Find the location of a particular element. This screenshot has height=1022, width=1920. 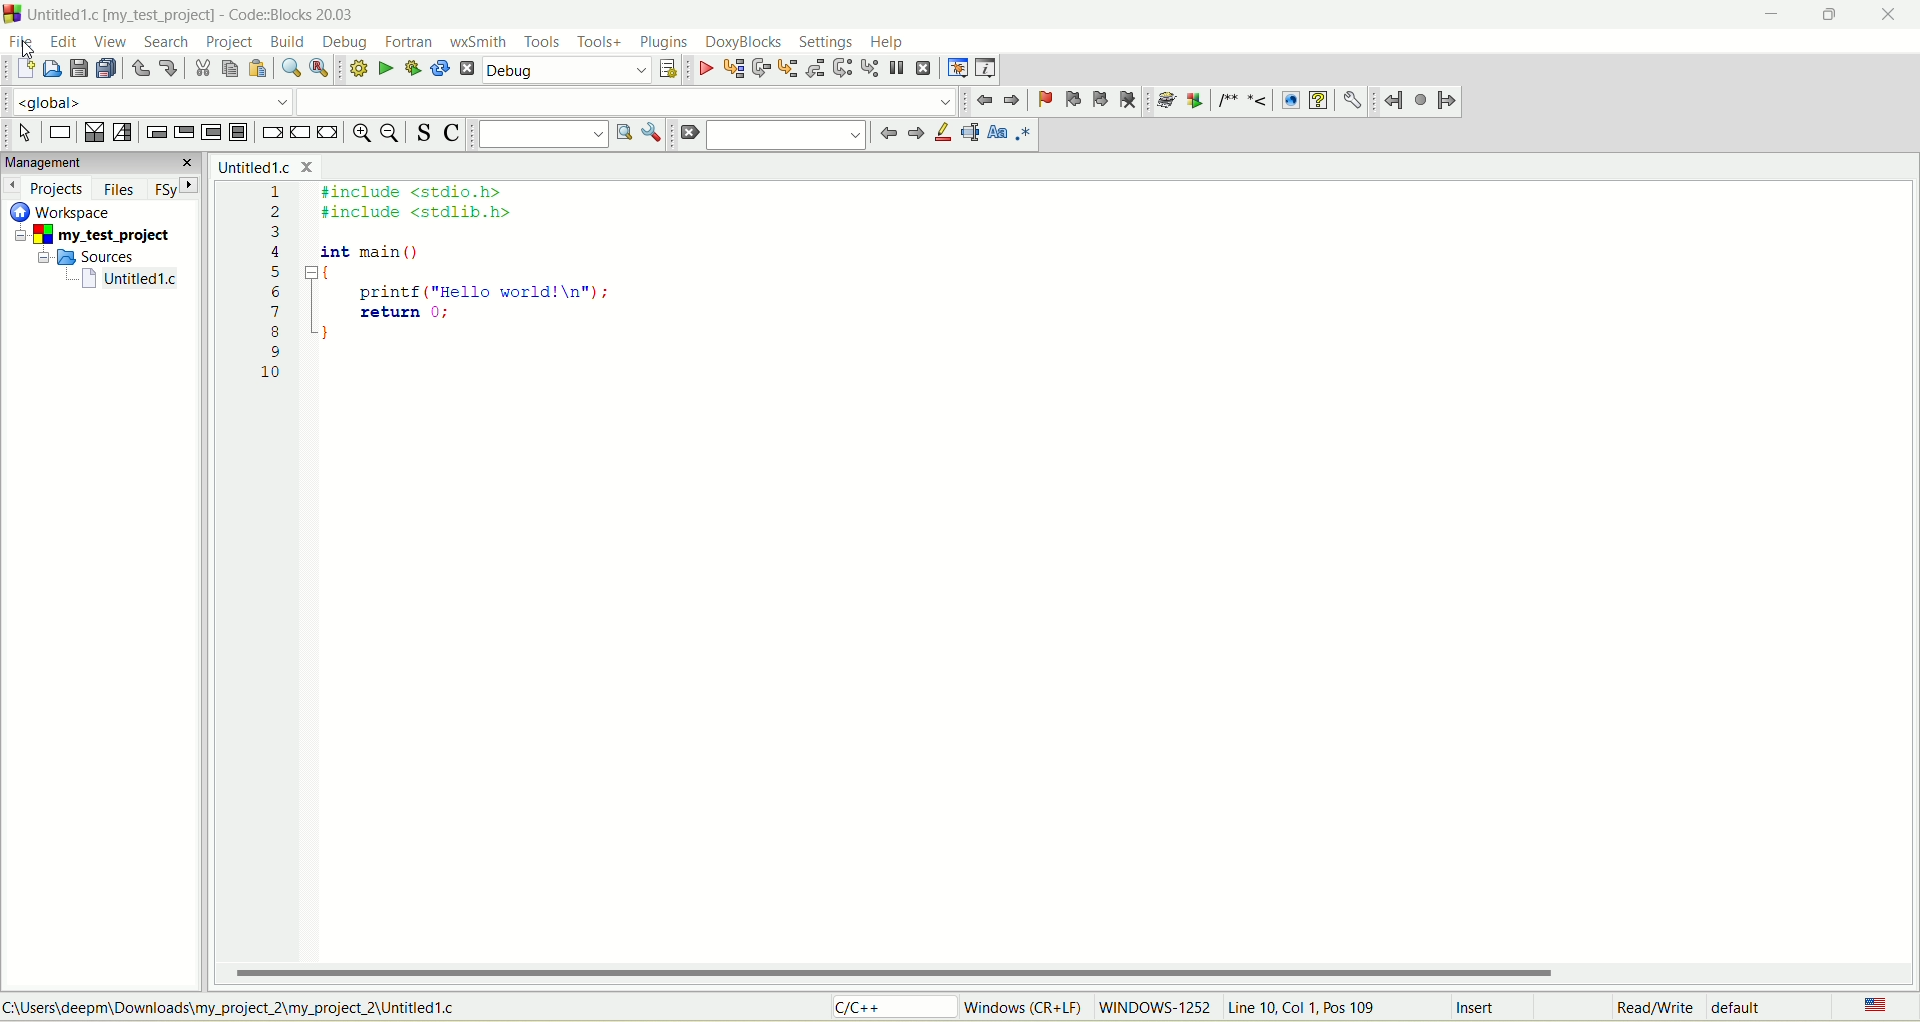

title is located at coordinates (264, 166).